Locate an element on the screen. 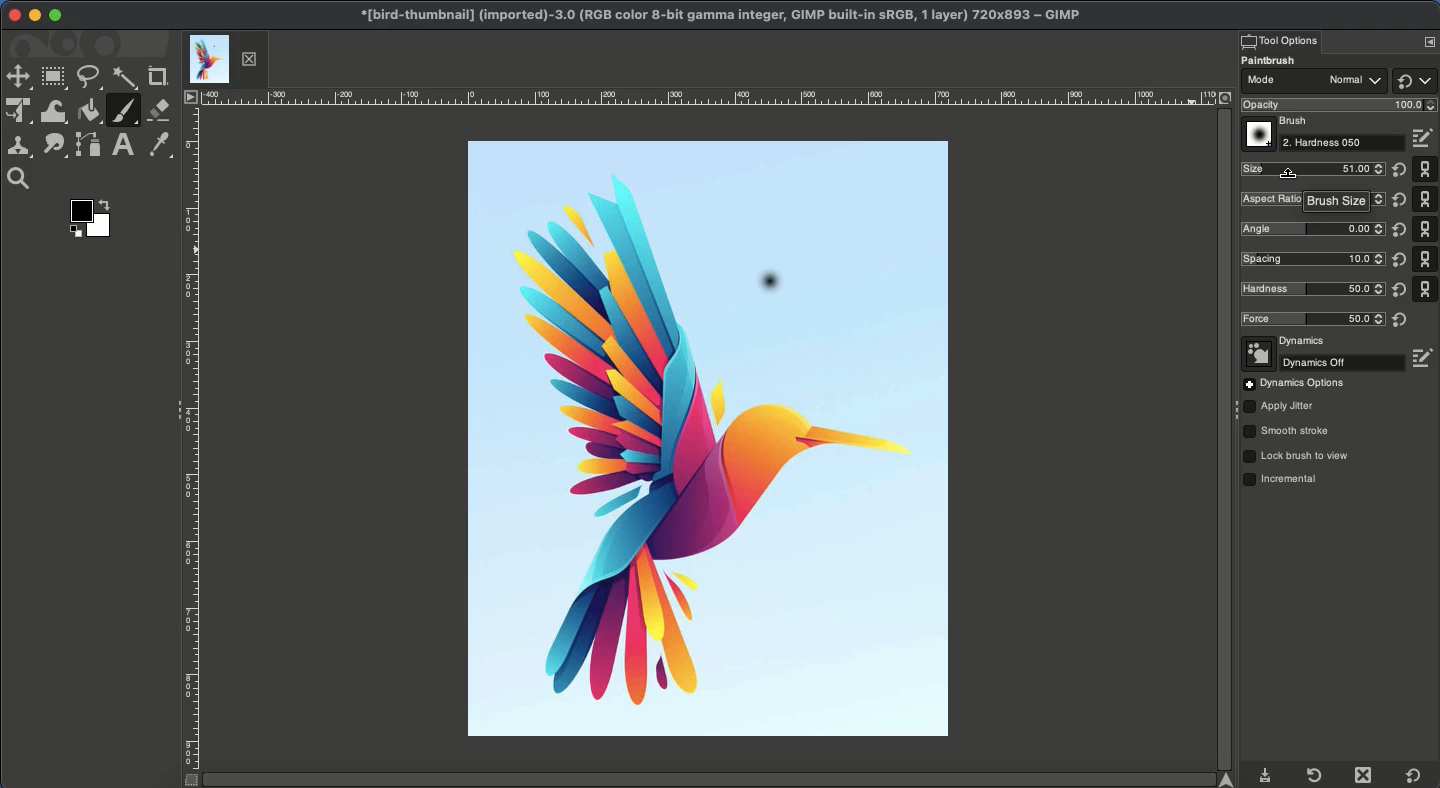 The image size is (1440, 788). Incremental is located at coordinates (1285, 481).